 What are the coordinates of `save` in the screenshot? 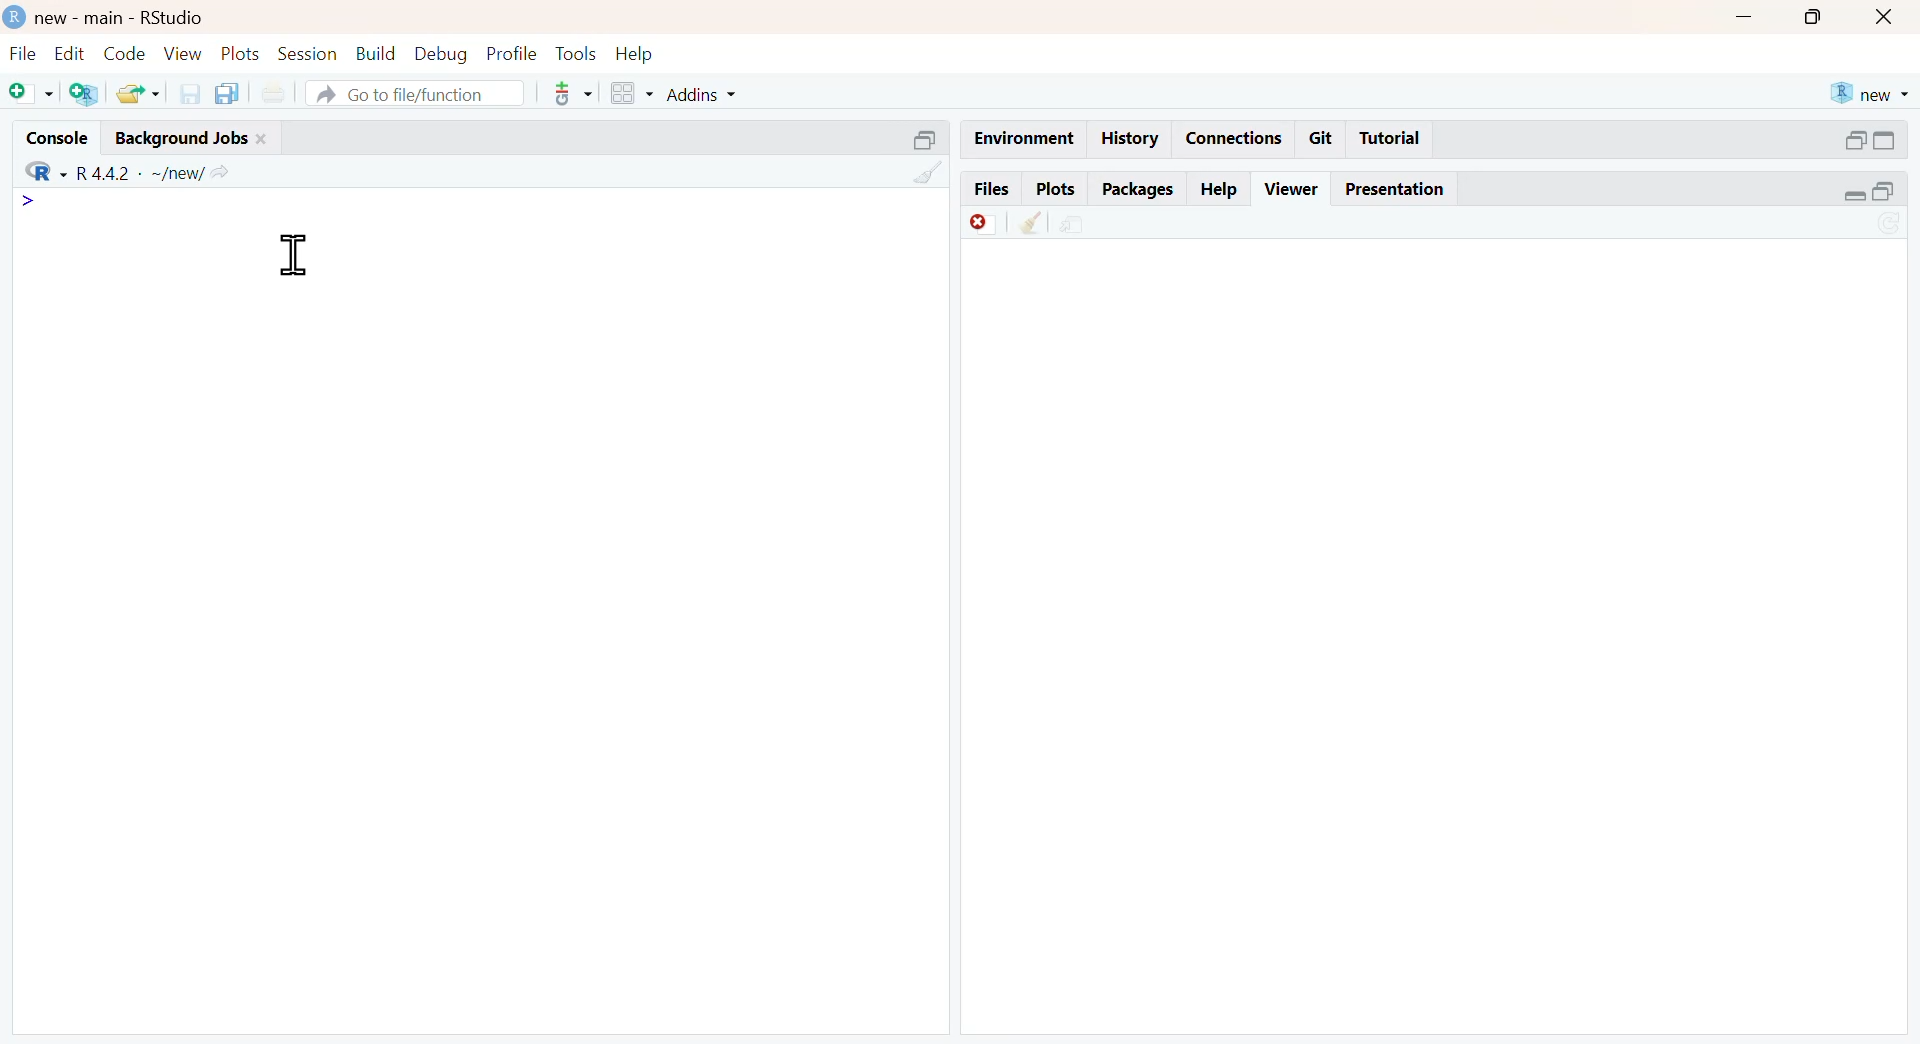 It's located at (192, 93).